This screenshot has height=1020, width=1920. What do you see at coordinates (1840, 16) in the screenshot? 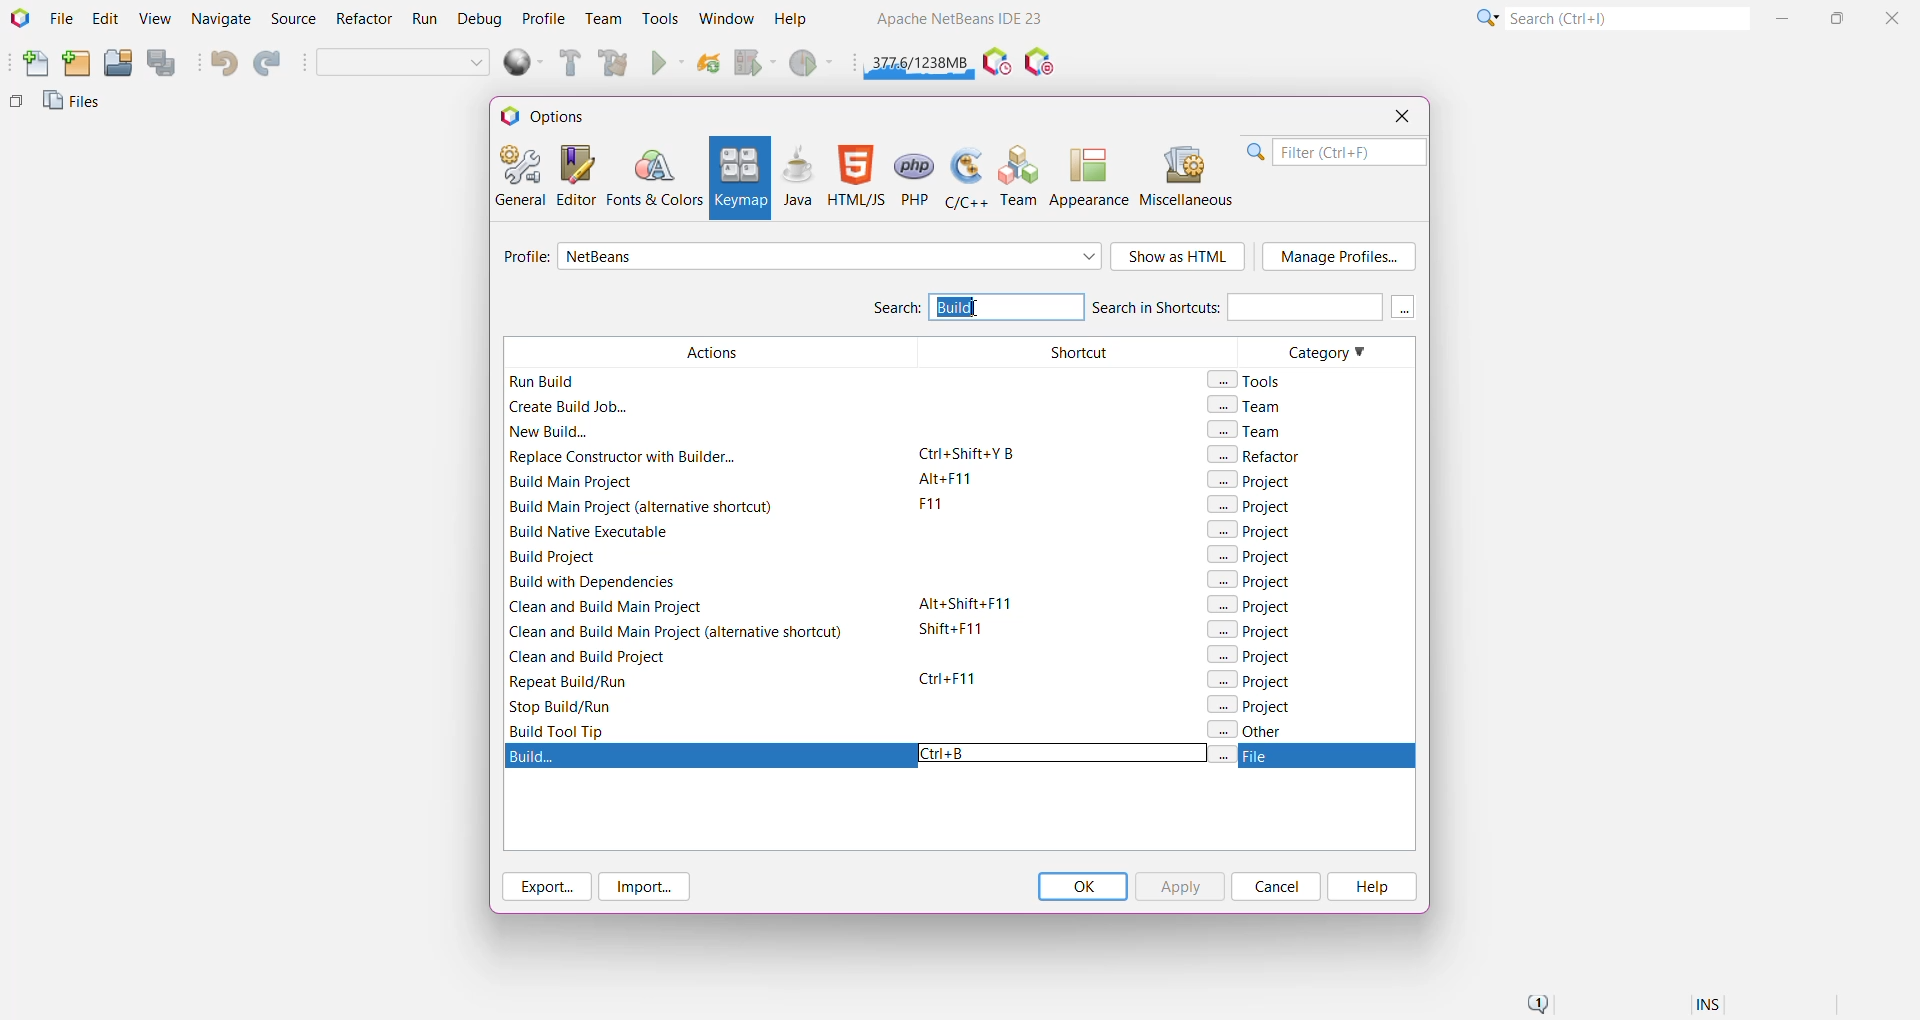
I see `Maximize` at bounding box center [1840, 16].